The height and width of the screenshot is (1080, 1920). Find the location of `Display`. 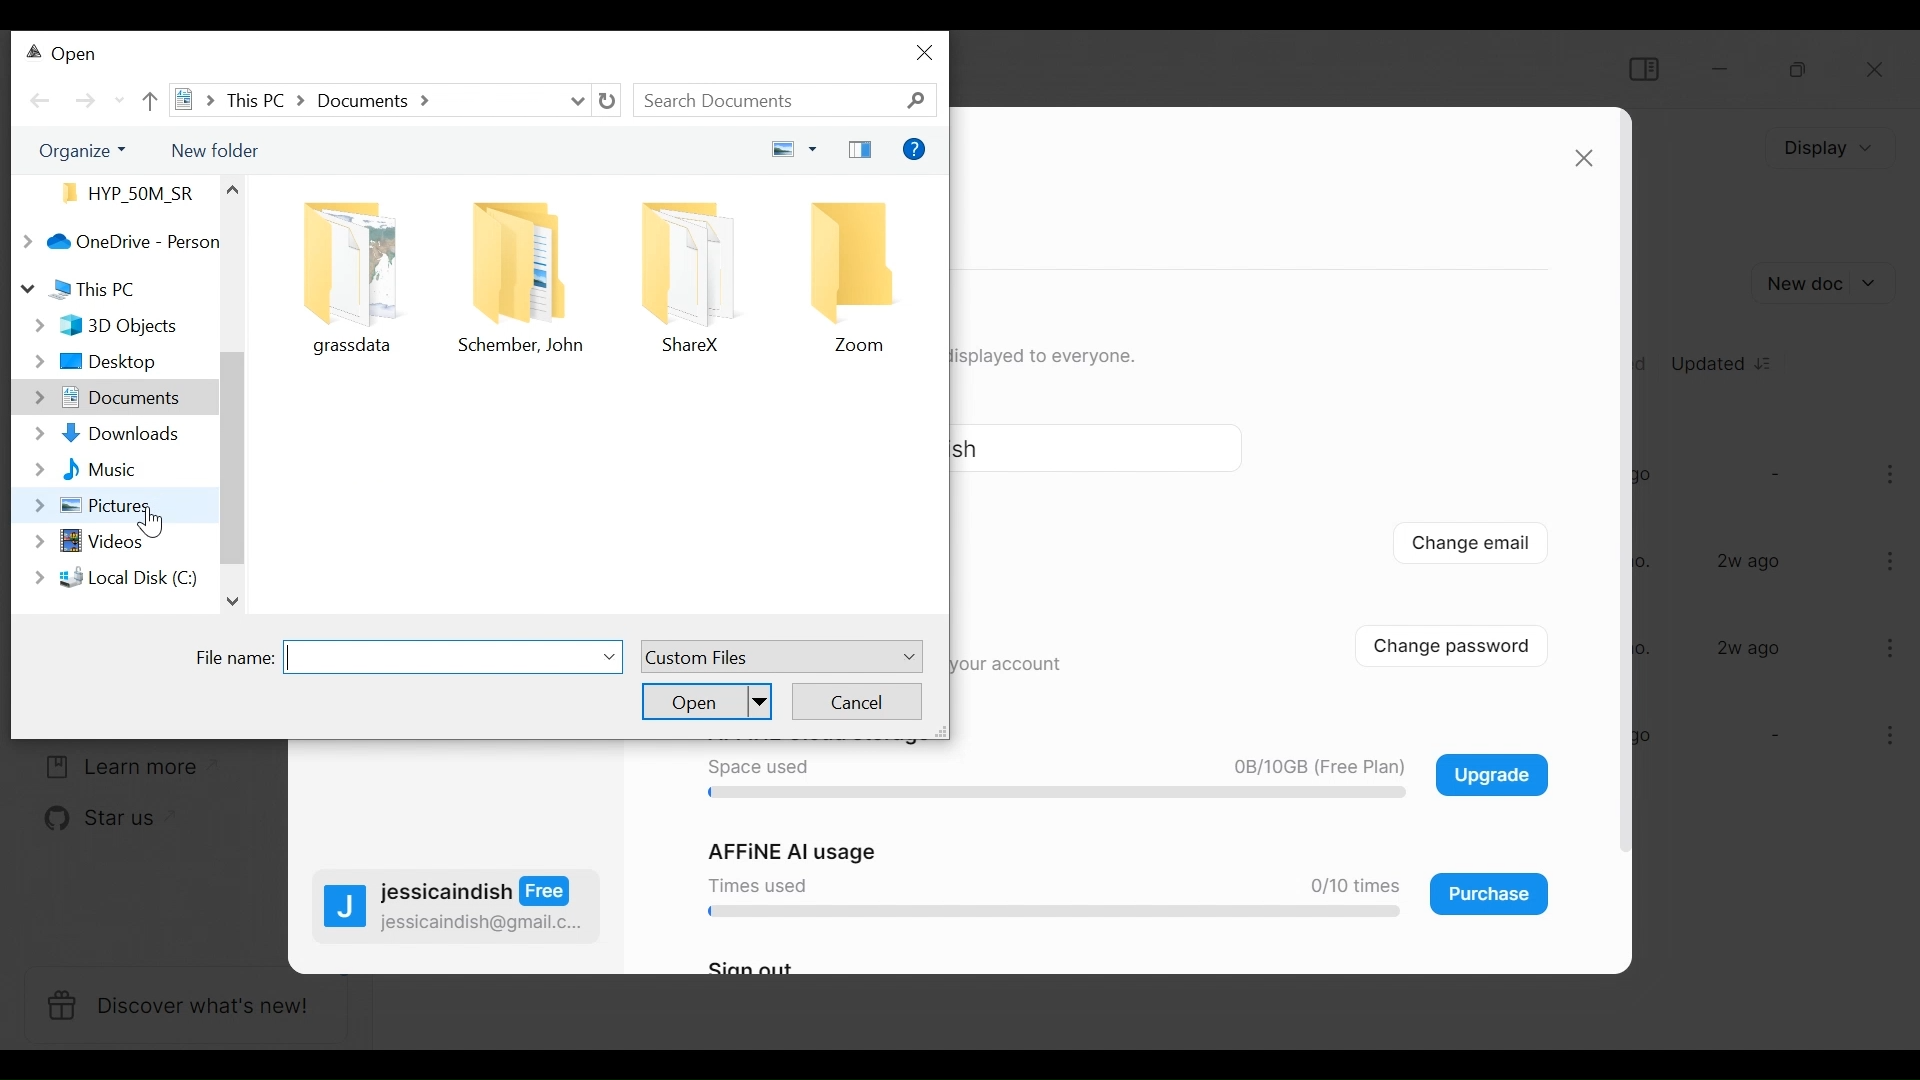

Display is located at coordinates (1825, 148).